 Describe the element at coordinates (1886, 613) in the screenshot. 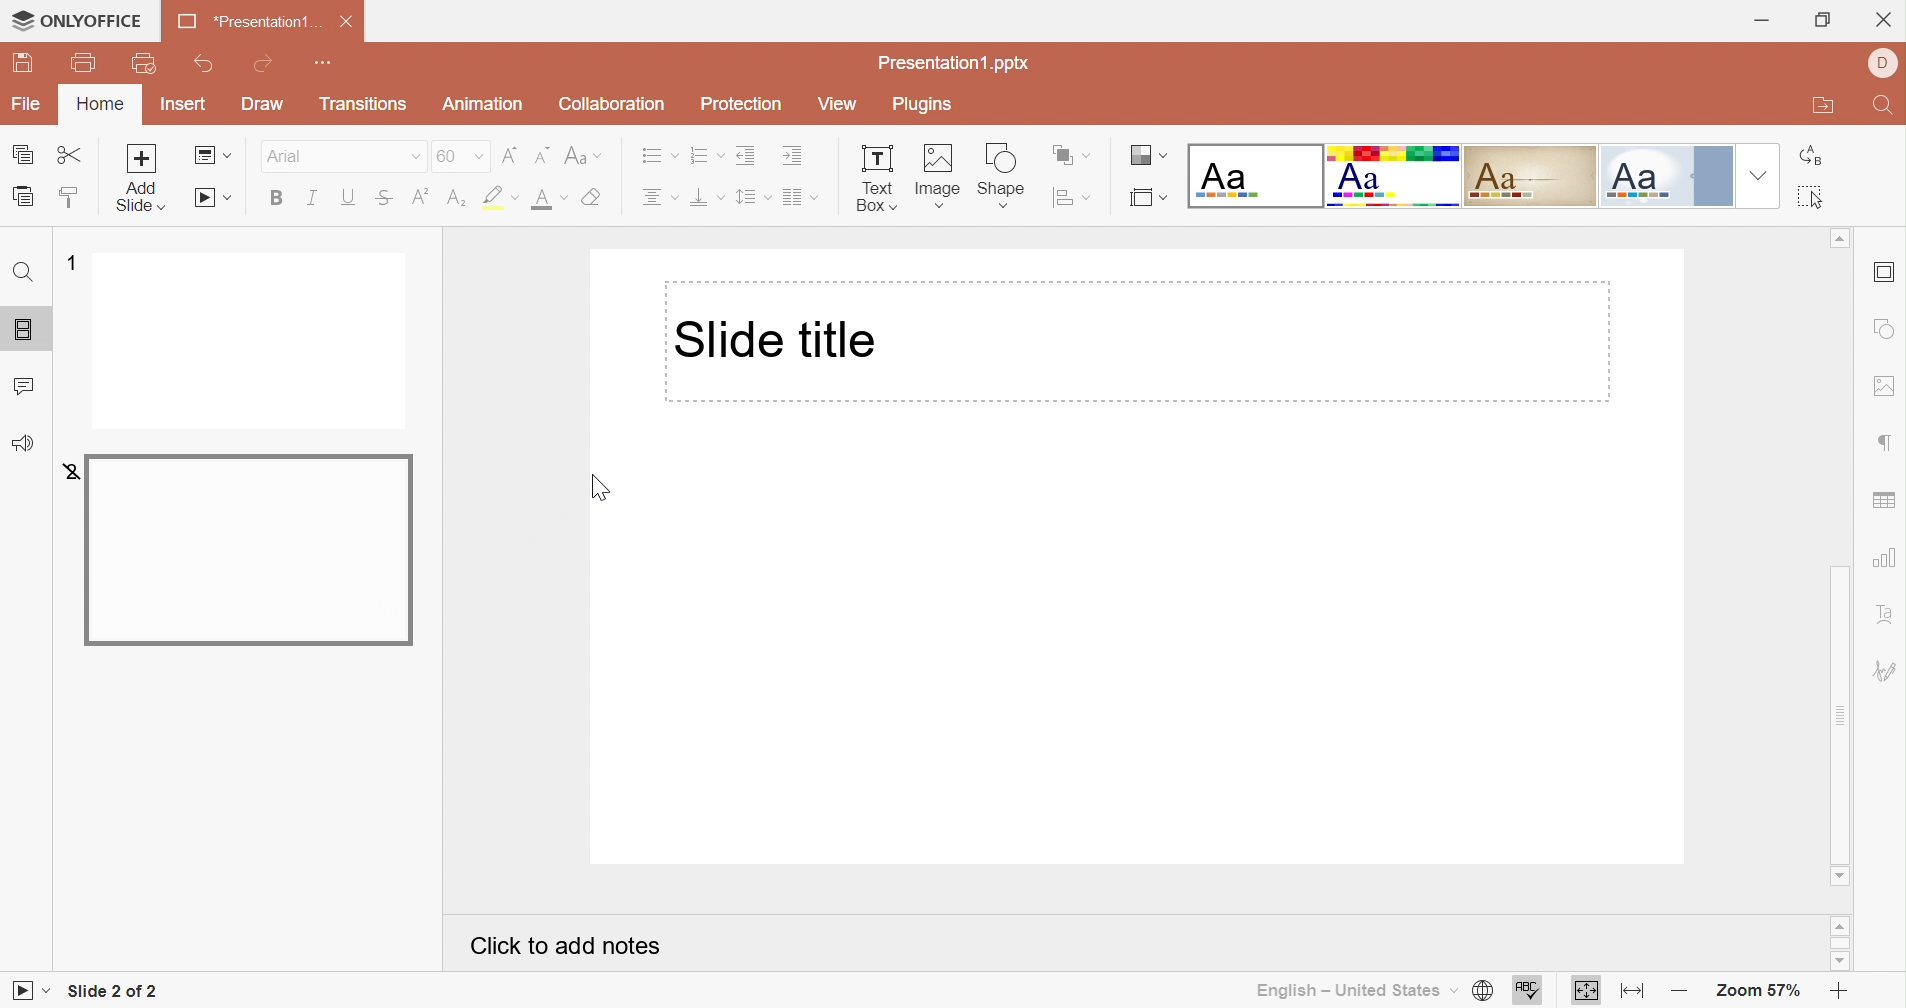

I see `Text Art settings` at that location.